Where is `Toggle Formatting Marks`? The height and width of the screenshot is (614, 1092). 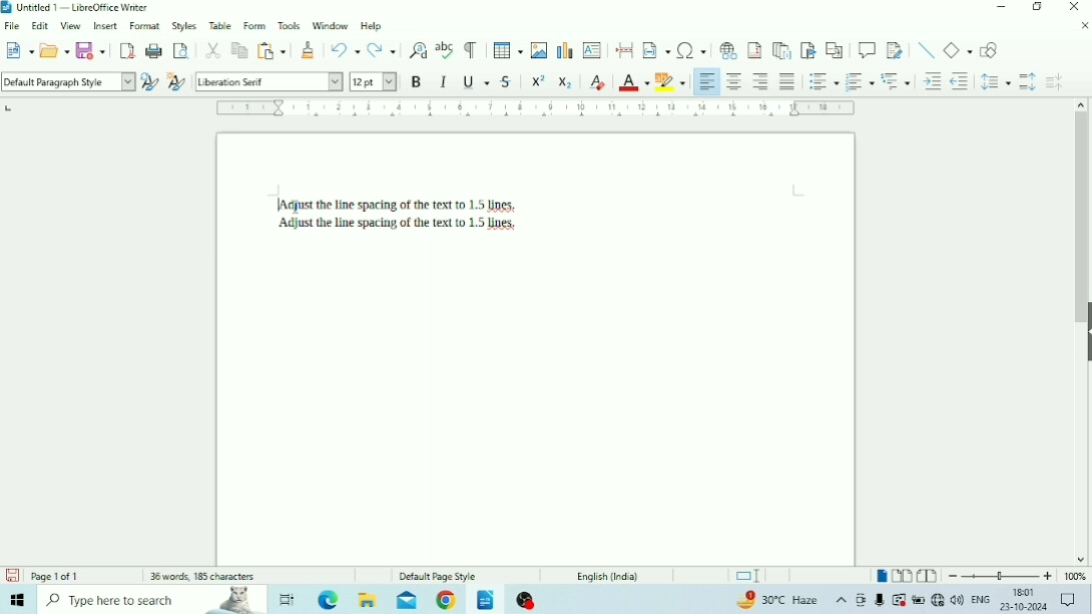 Toggle Formatting Marks is located at coordinates (472, 50).